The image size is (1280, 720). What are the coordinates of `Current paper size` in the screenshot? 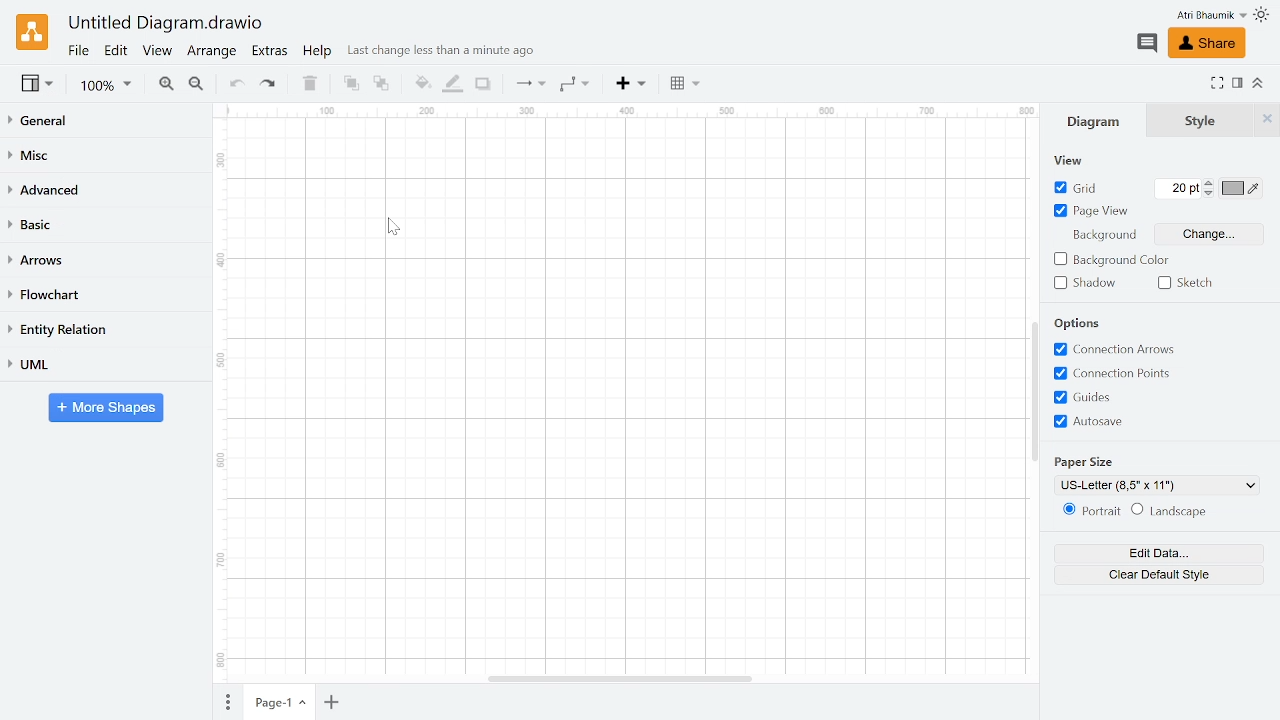 It's located at (1157, 485).